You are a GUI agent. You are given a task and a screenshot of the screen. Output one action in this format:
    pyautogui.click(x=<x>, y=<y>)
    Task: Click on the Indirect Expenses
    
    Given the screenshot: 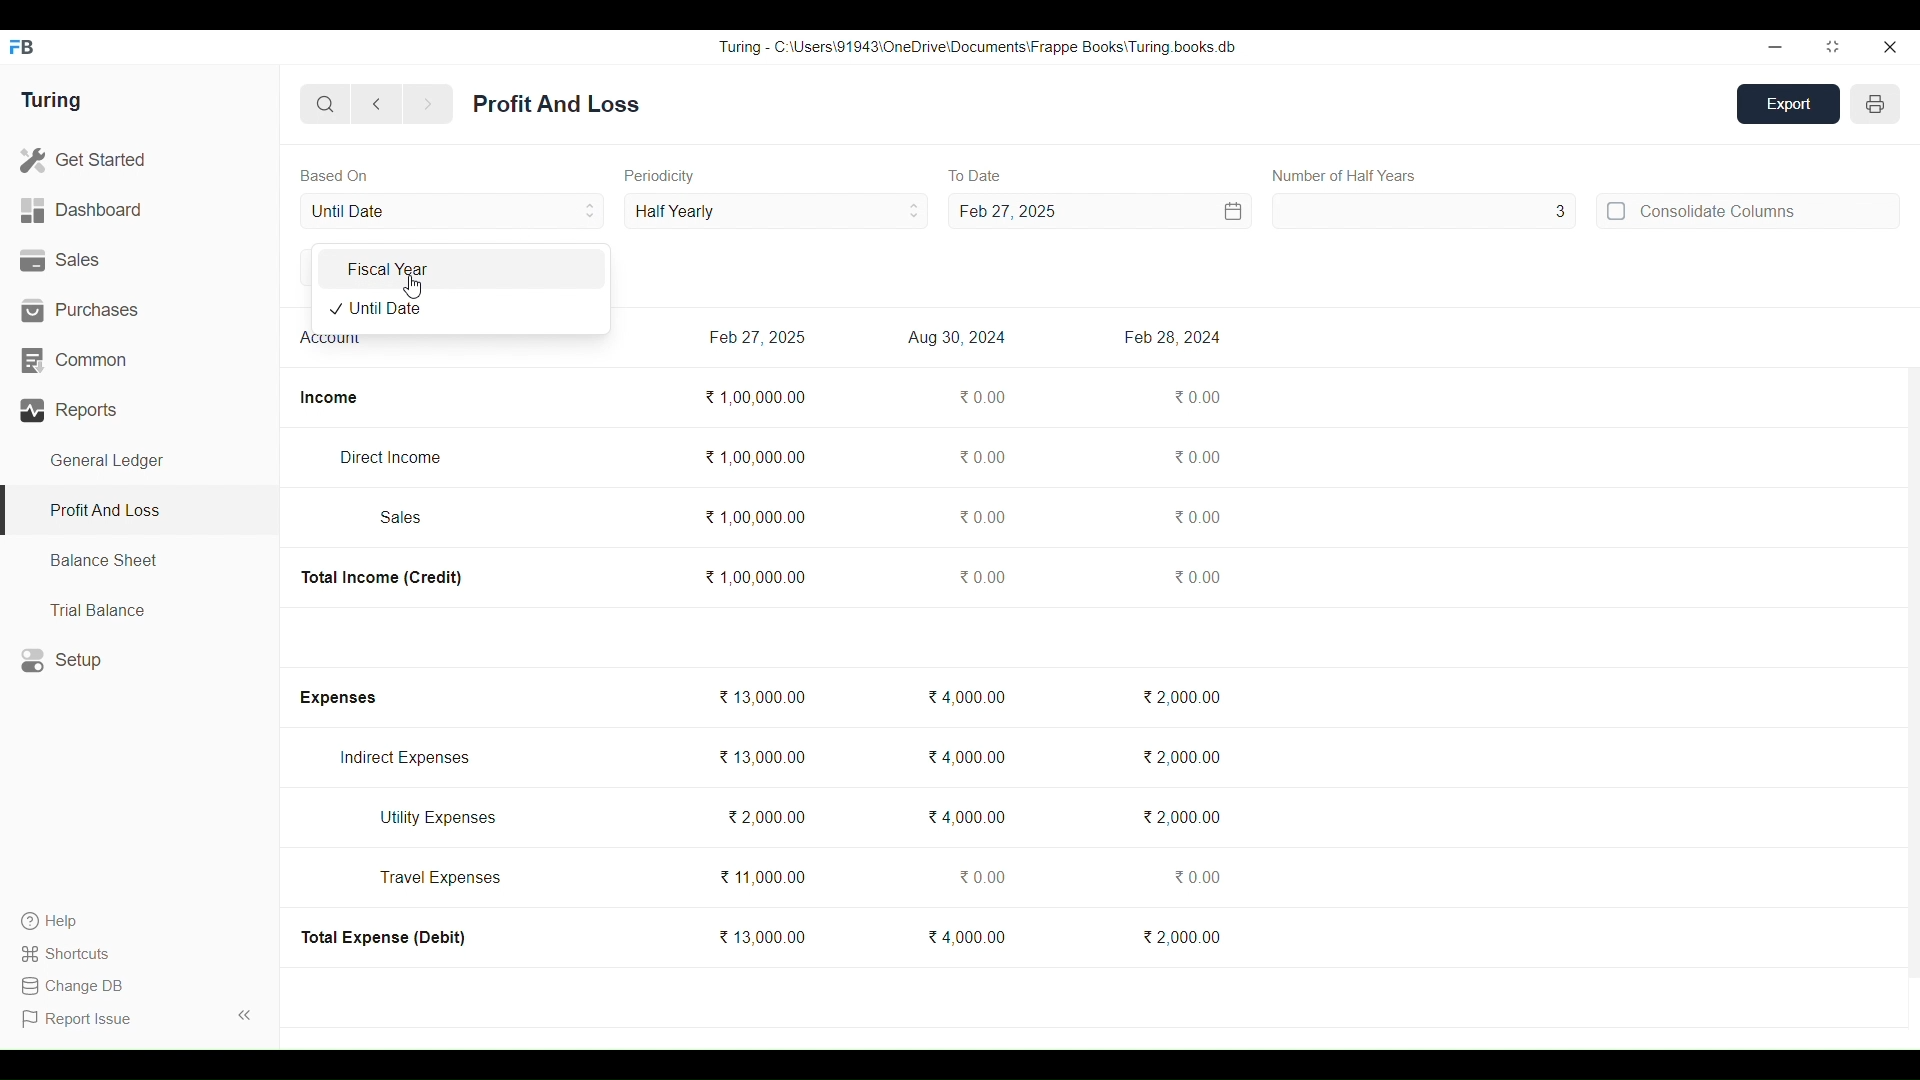 What is the action you would take?
    pyautogui.click(x=405, y=758)
    